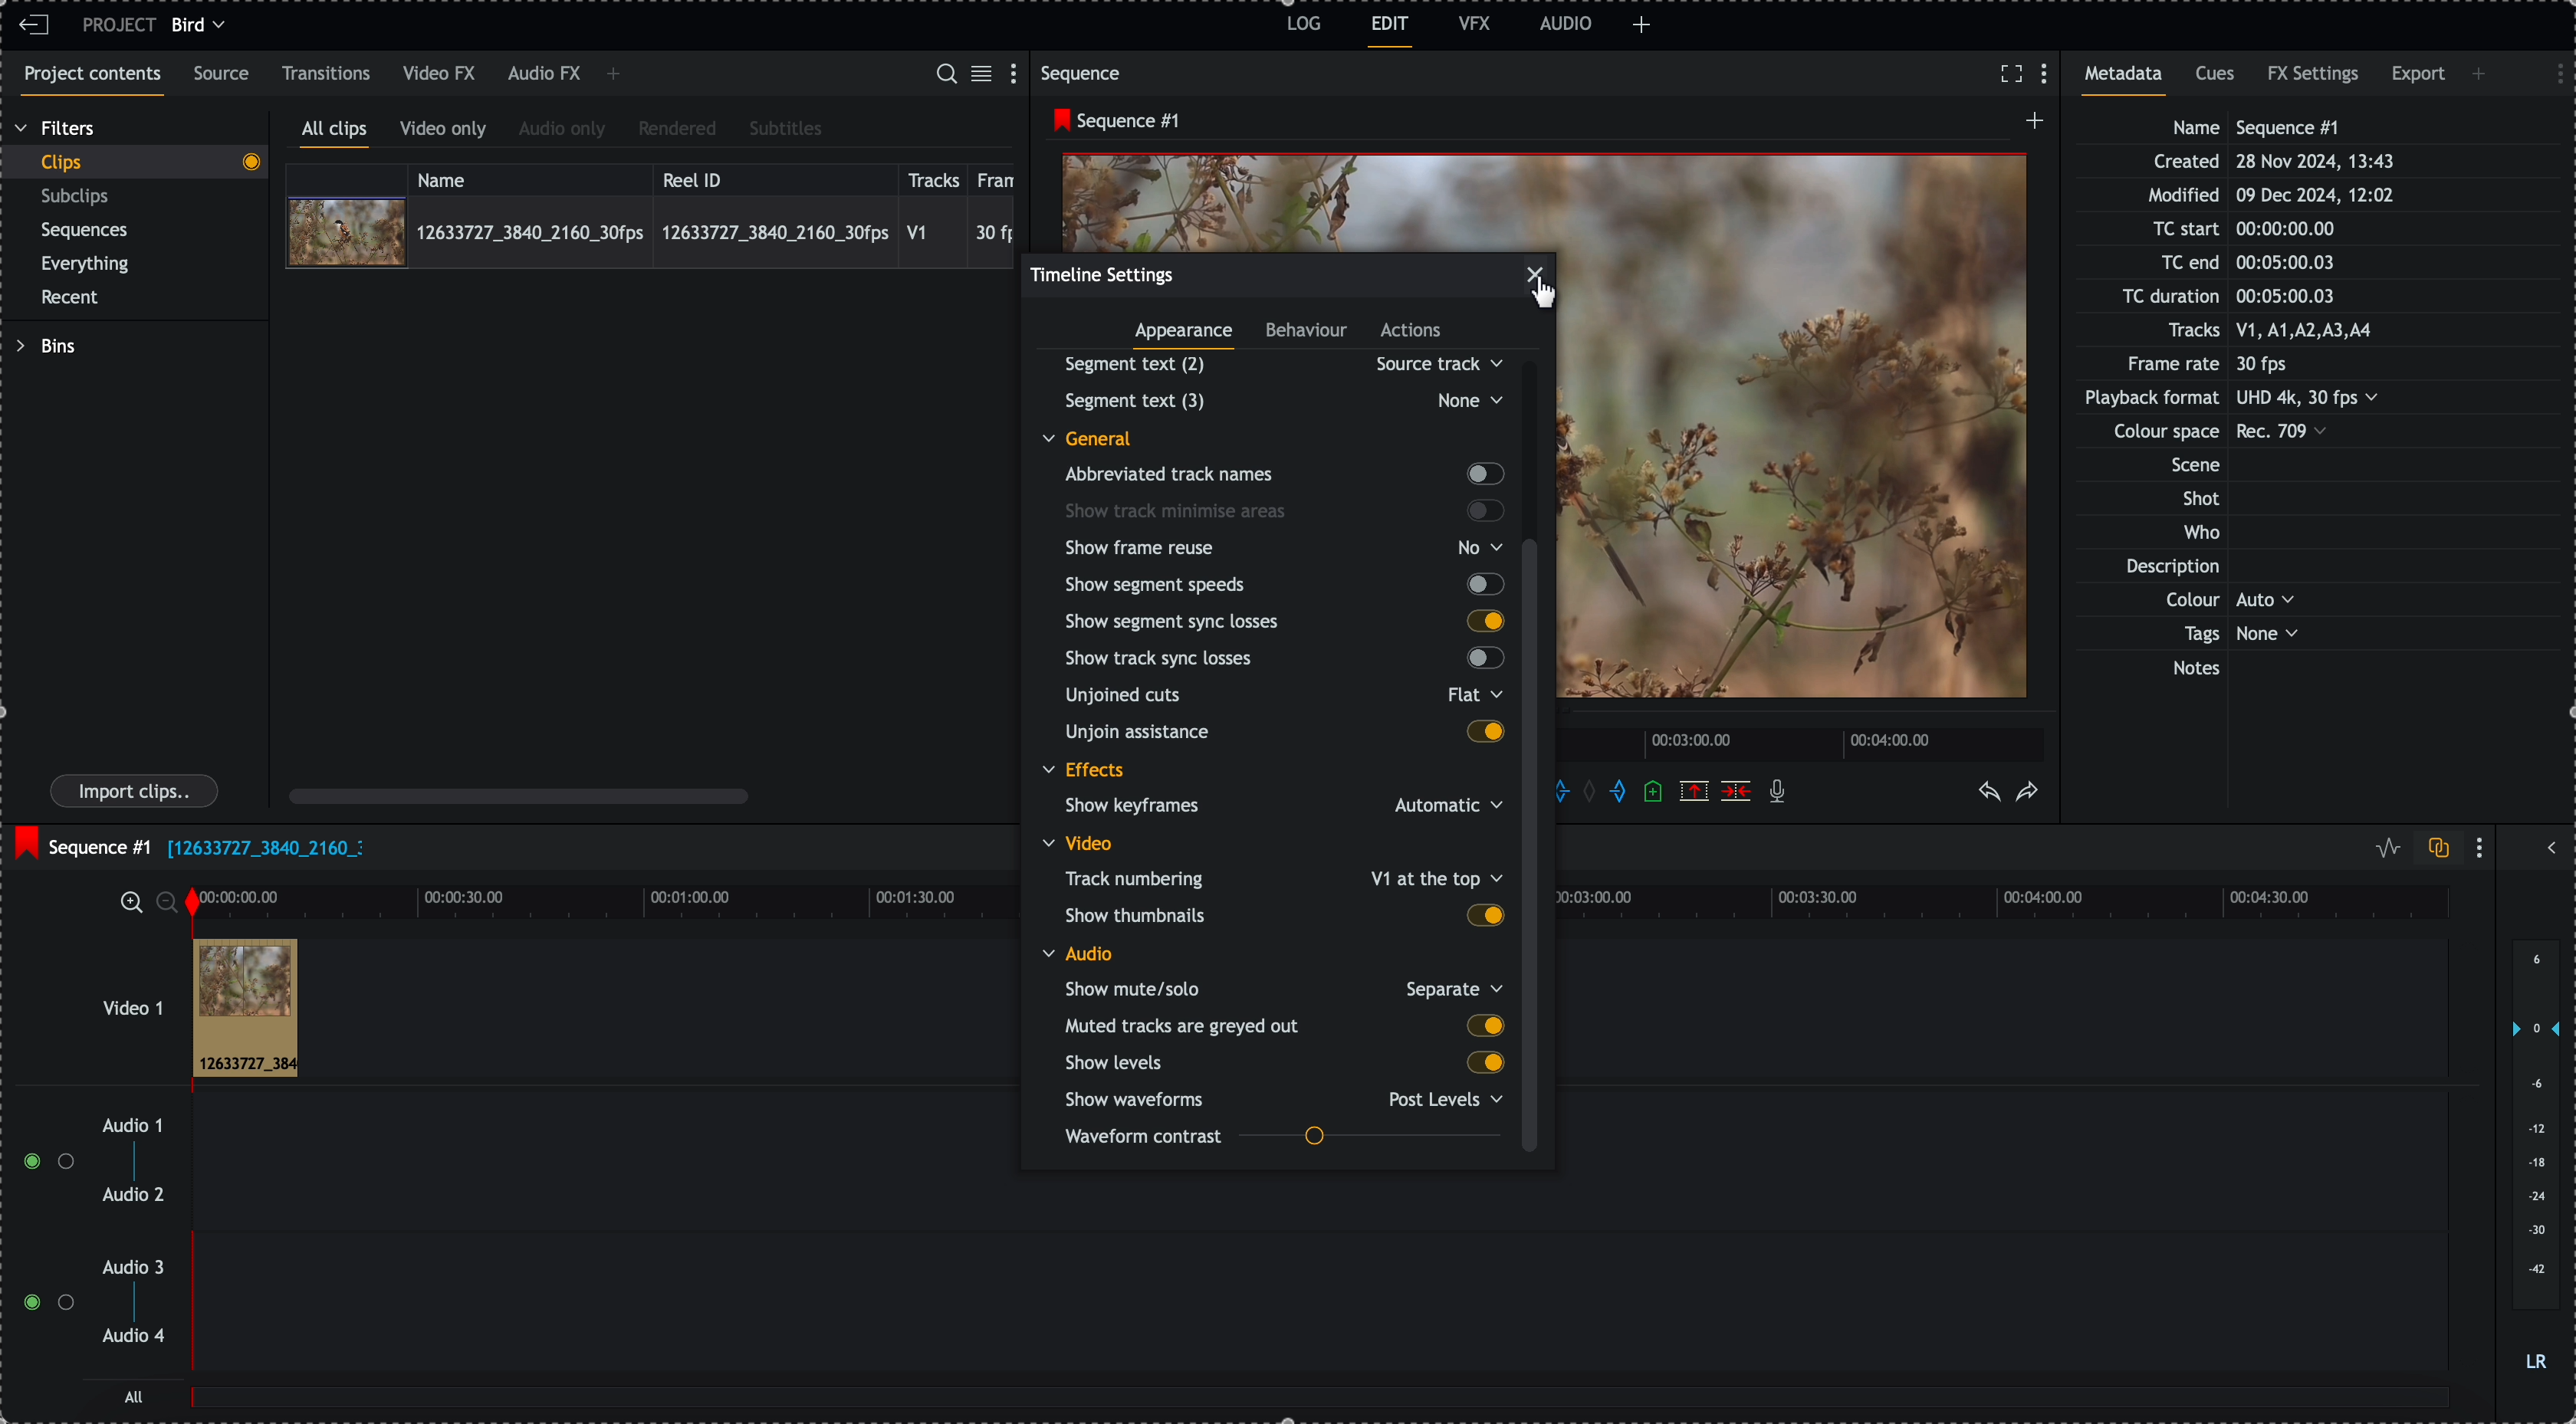 This screenshot has width=2576, height=1424. What do you see at coordinates (106, 998) in the screenshot?
I see `video 1` at bounding box center [106, 998].